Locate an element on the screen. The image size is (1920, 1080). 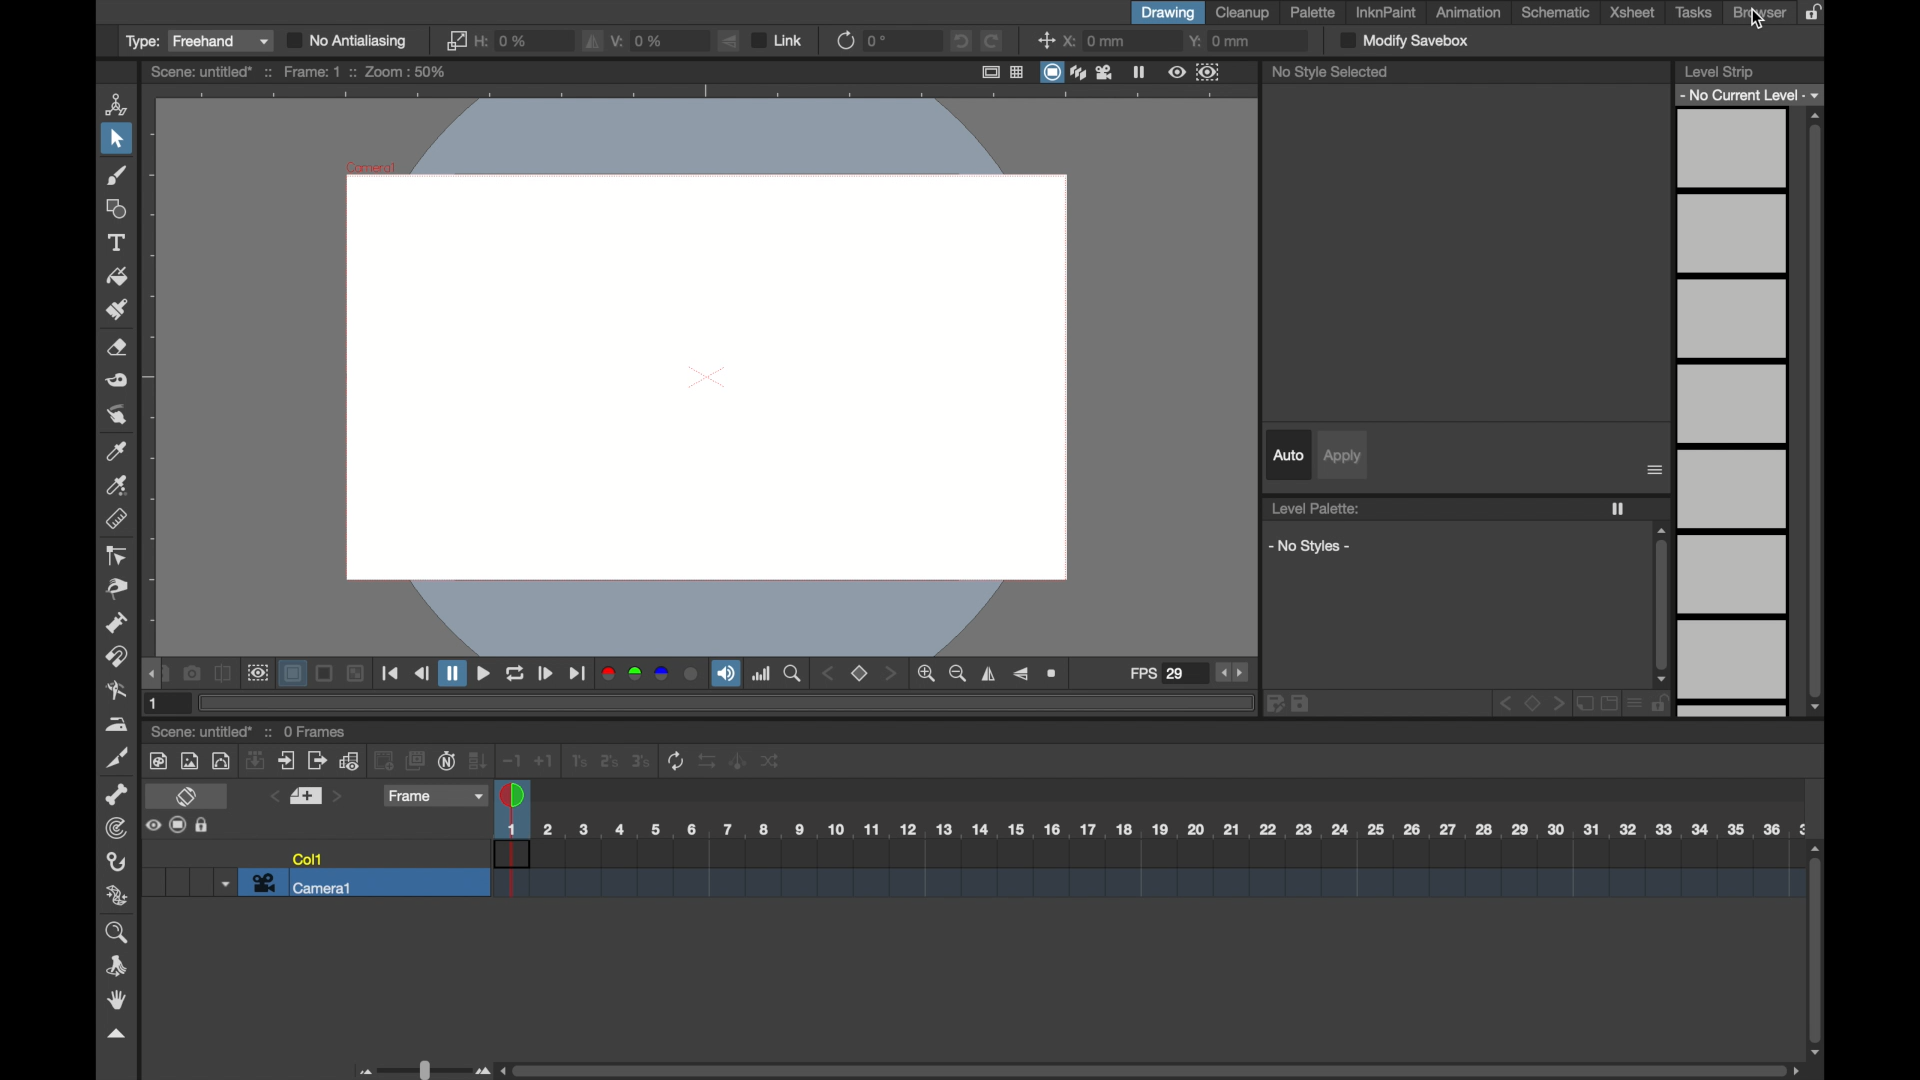
histogram is located at coordinates (760, 674).